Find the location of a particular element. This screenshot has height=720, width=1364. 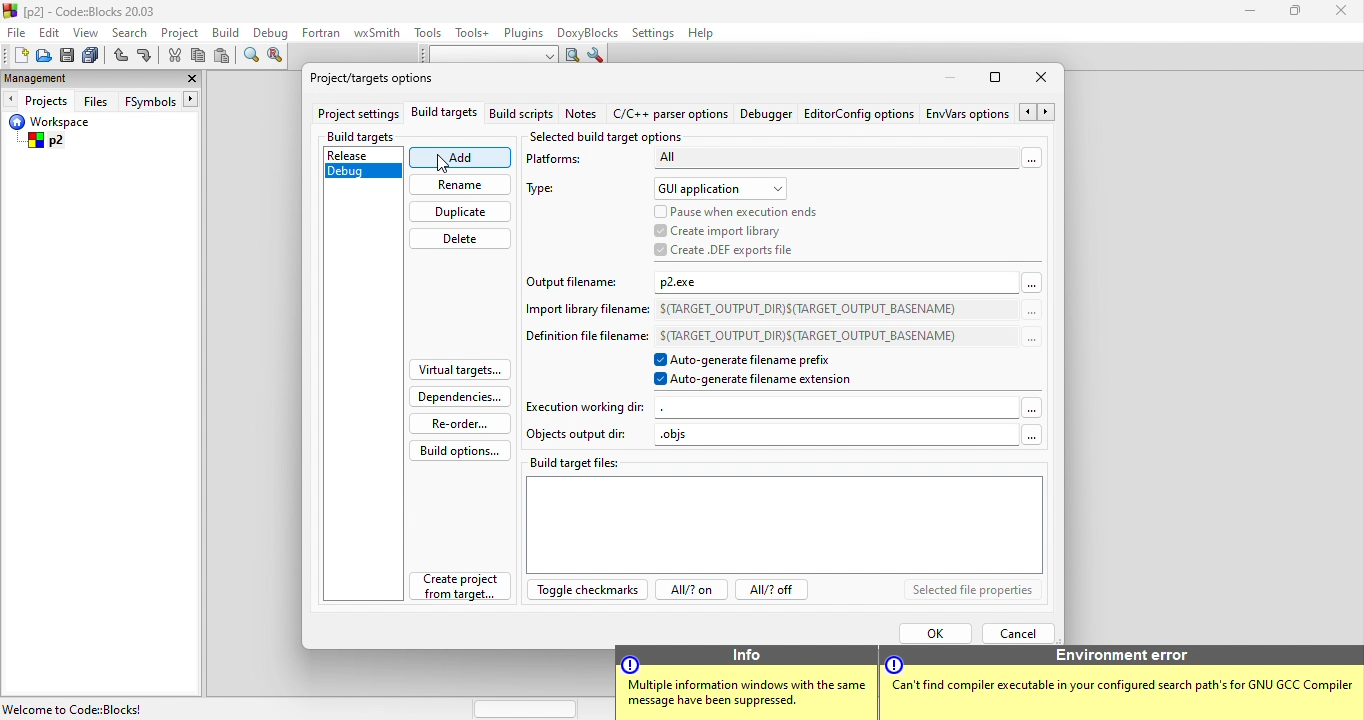

platforms-all is located at coordinates (788, 163).